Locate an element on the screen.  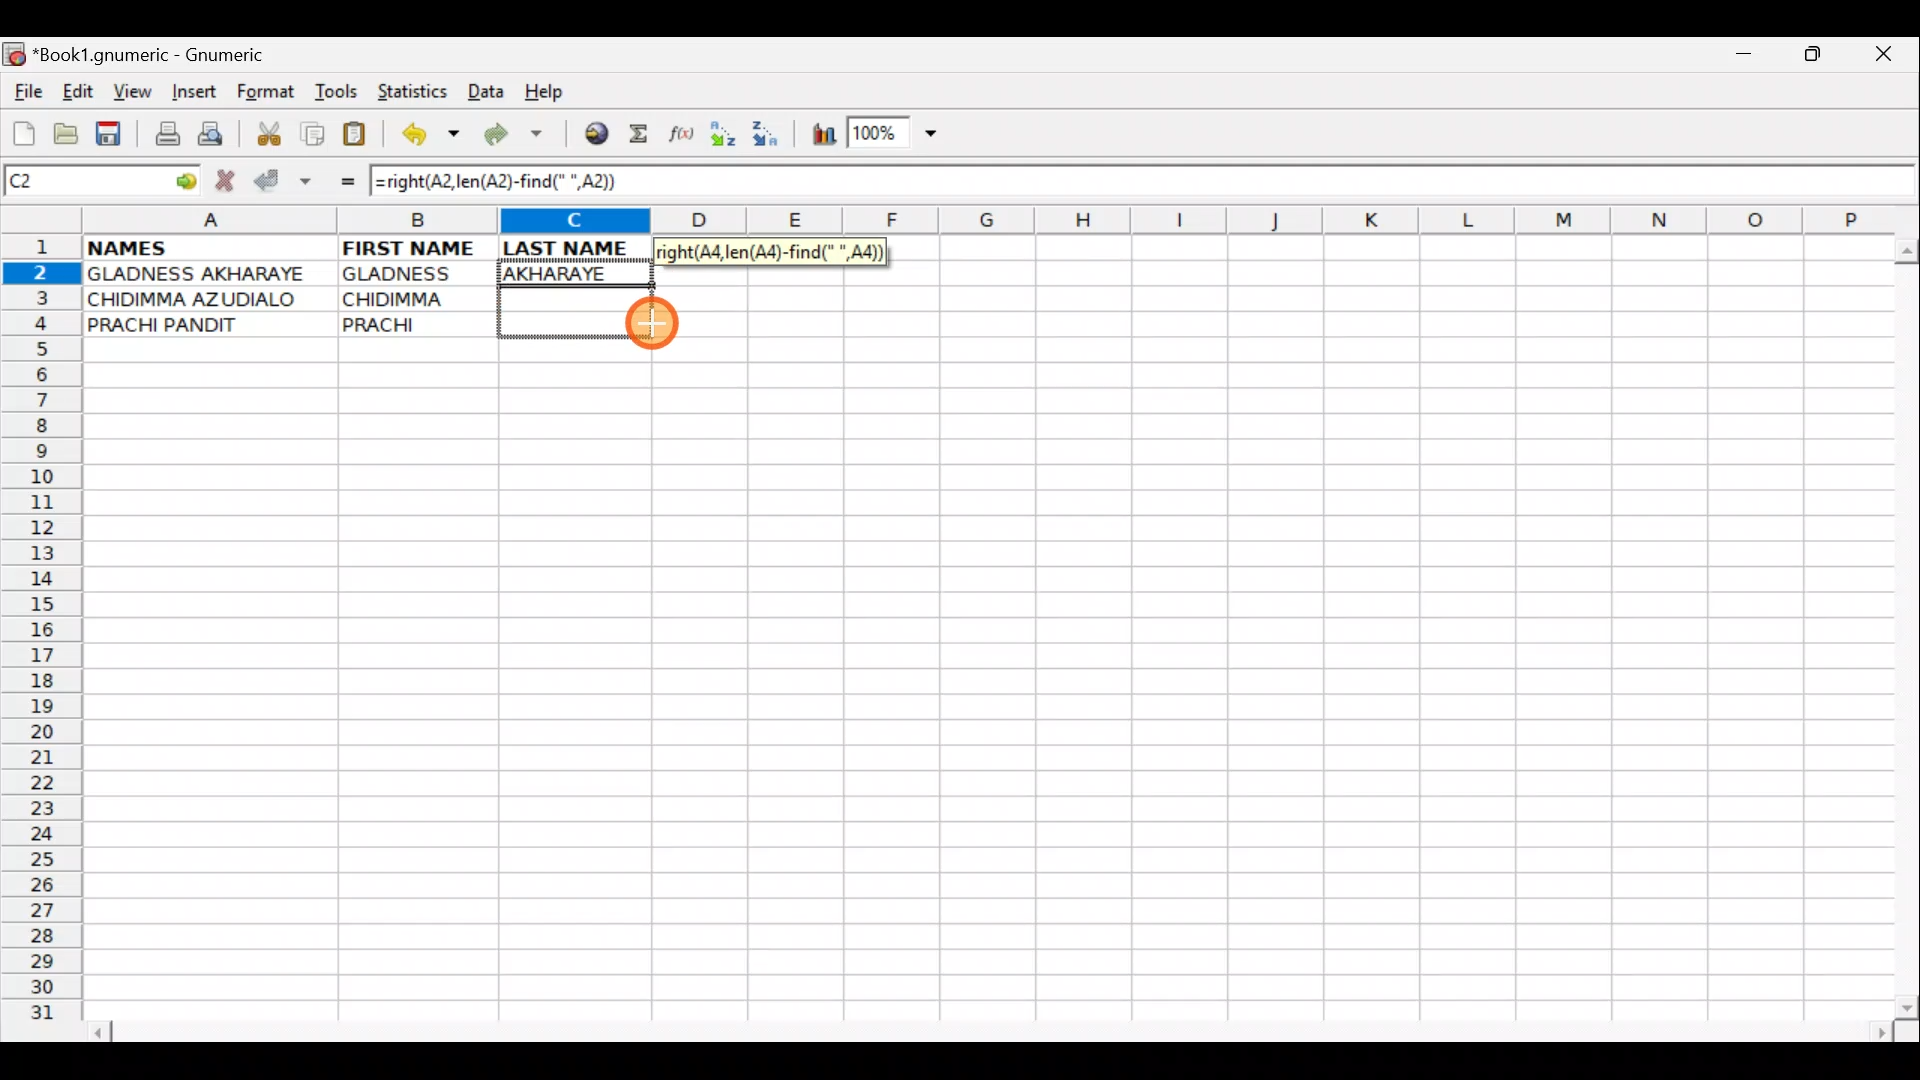
Sort Ascending order is located at coordinates (729, 138).